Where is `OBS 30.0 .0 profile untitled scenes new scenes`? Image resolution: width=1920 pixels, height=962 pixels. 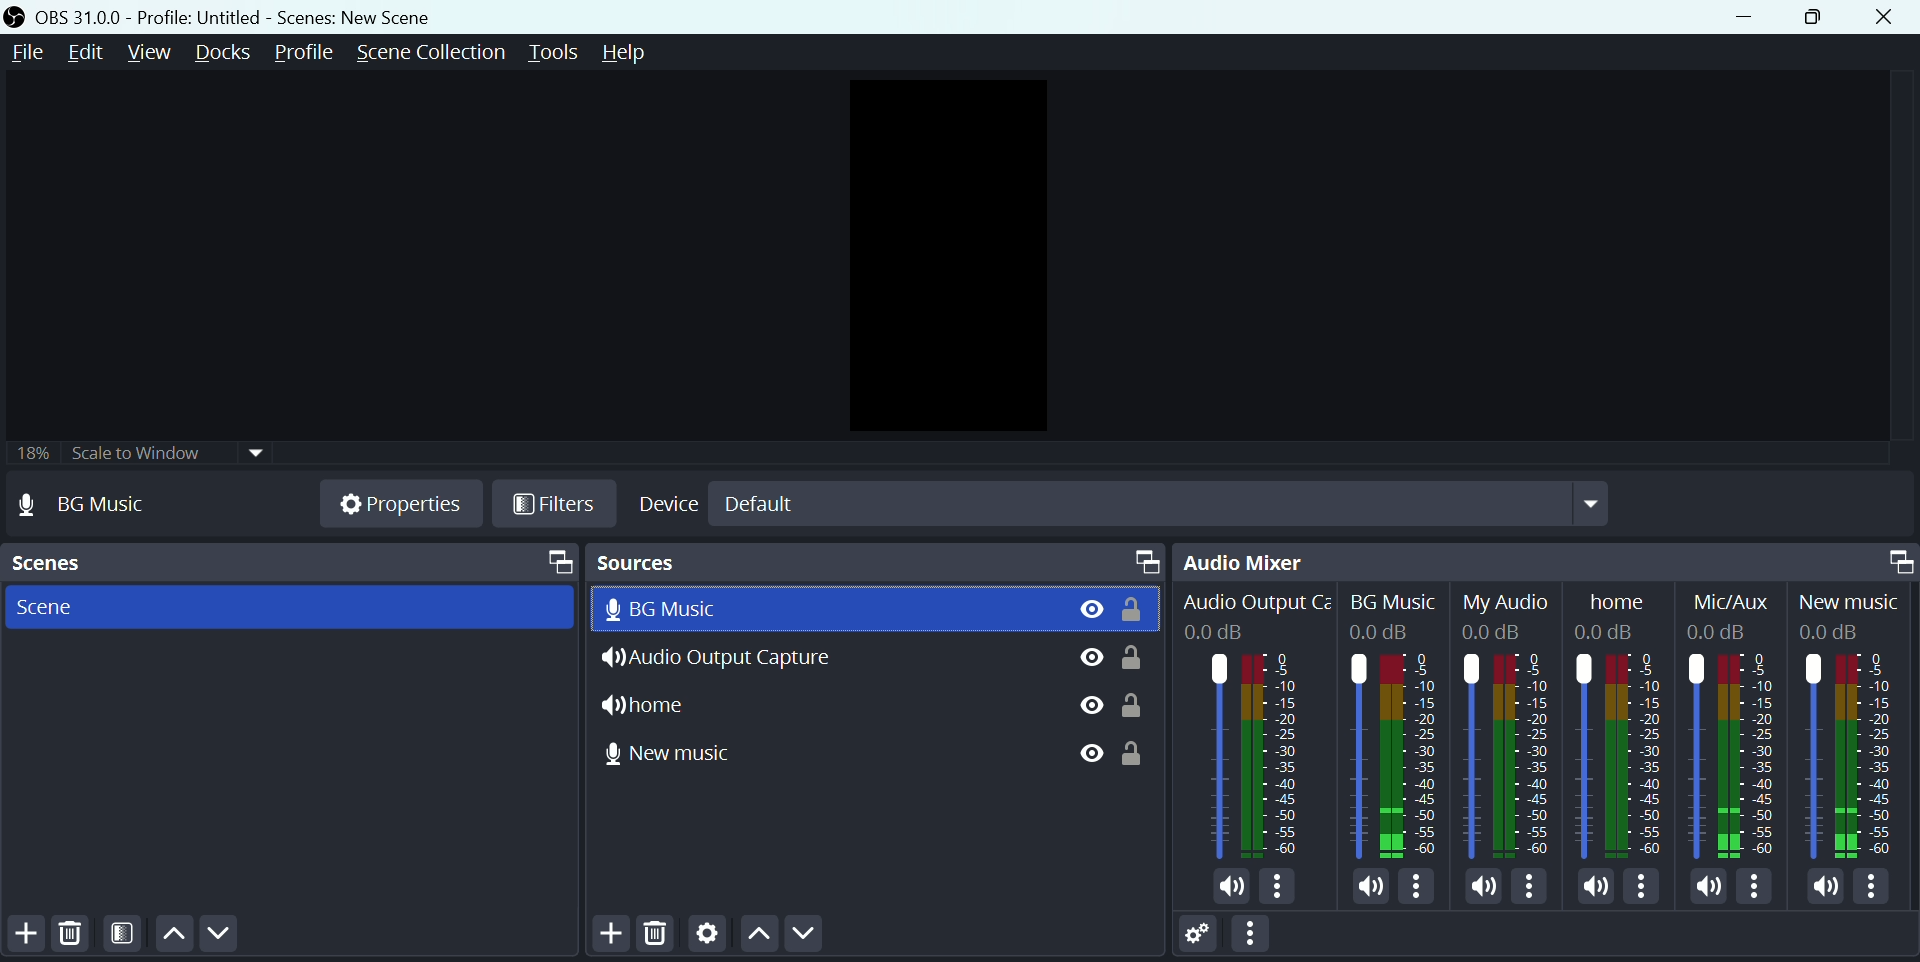
OBS 30.0 .0 profile untitled scenes new scenes is located at coordinates (257, 15).